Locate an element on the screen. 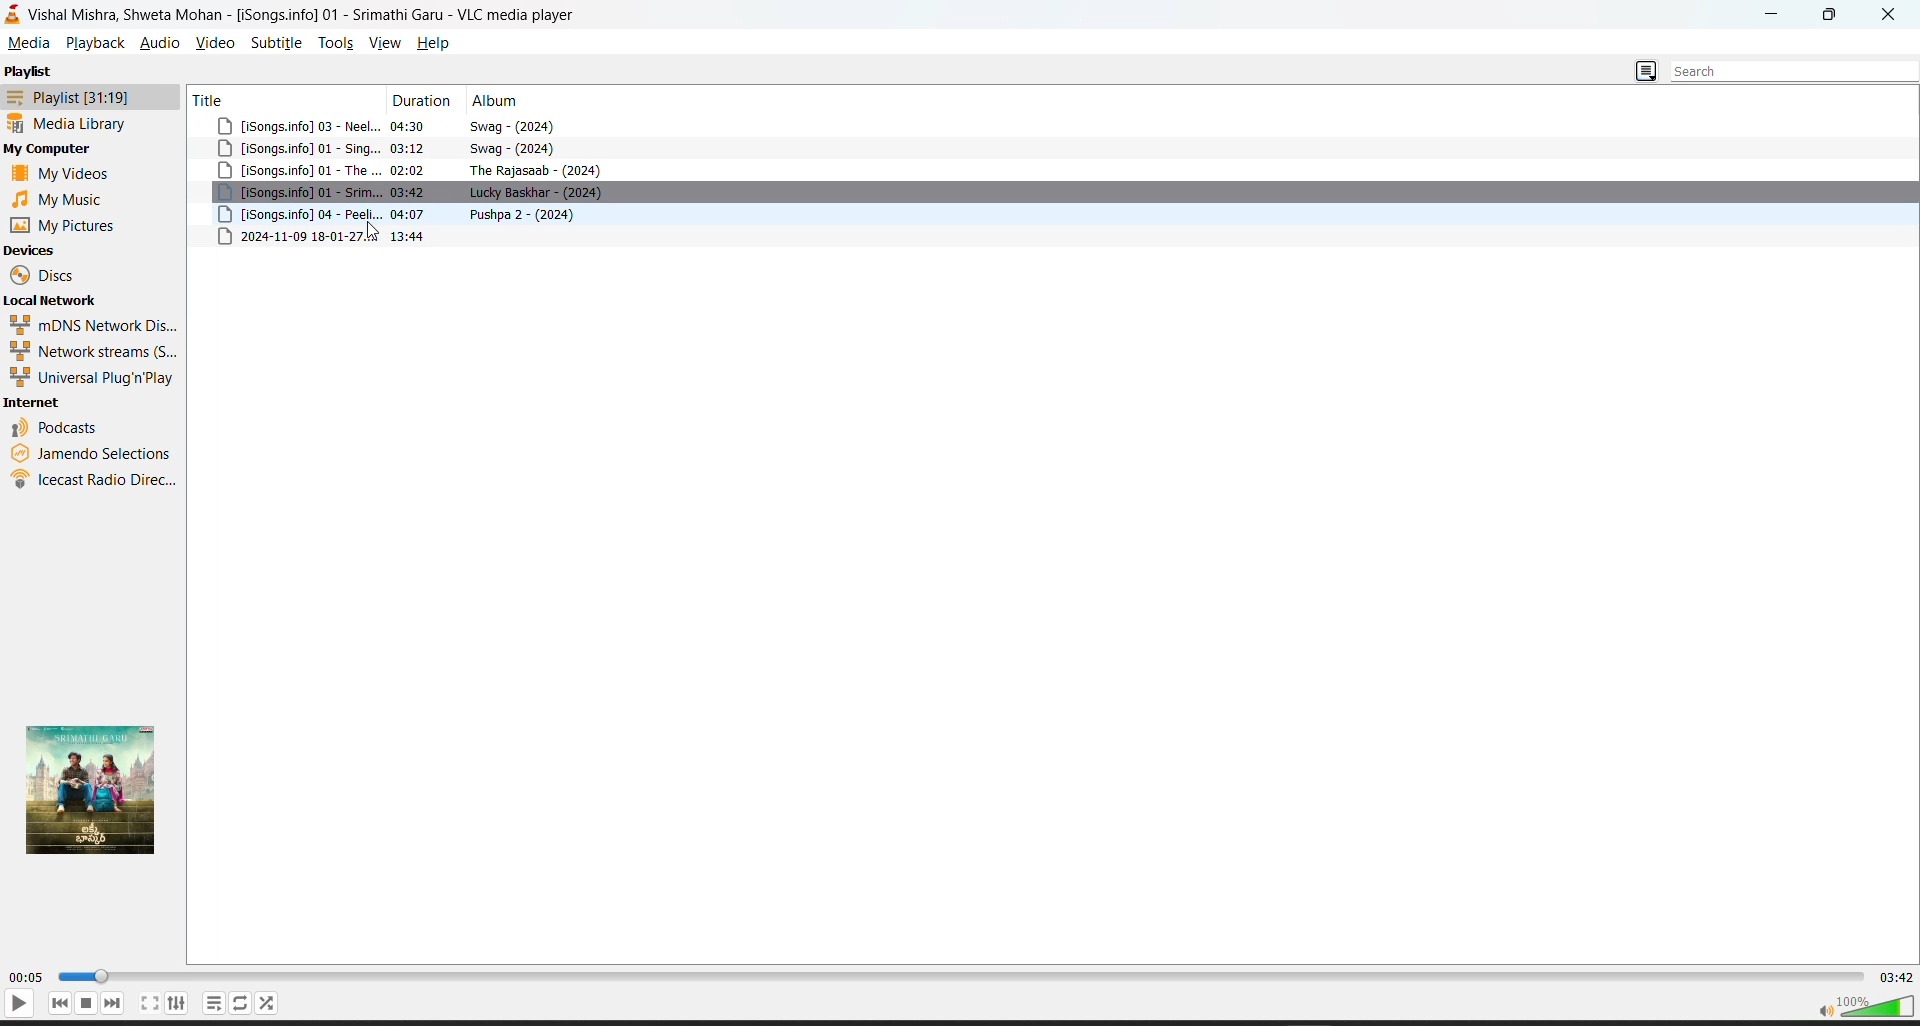 This screenshot has width=1920, height=1026. lucky baskhar-2024 is located at coordinates (537, 192).